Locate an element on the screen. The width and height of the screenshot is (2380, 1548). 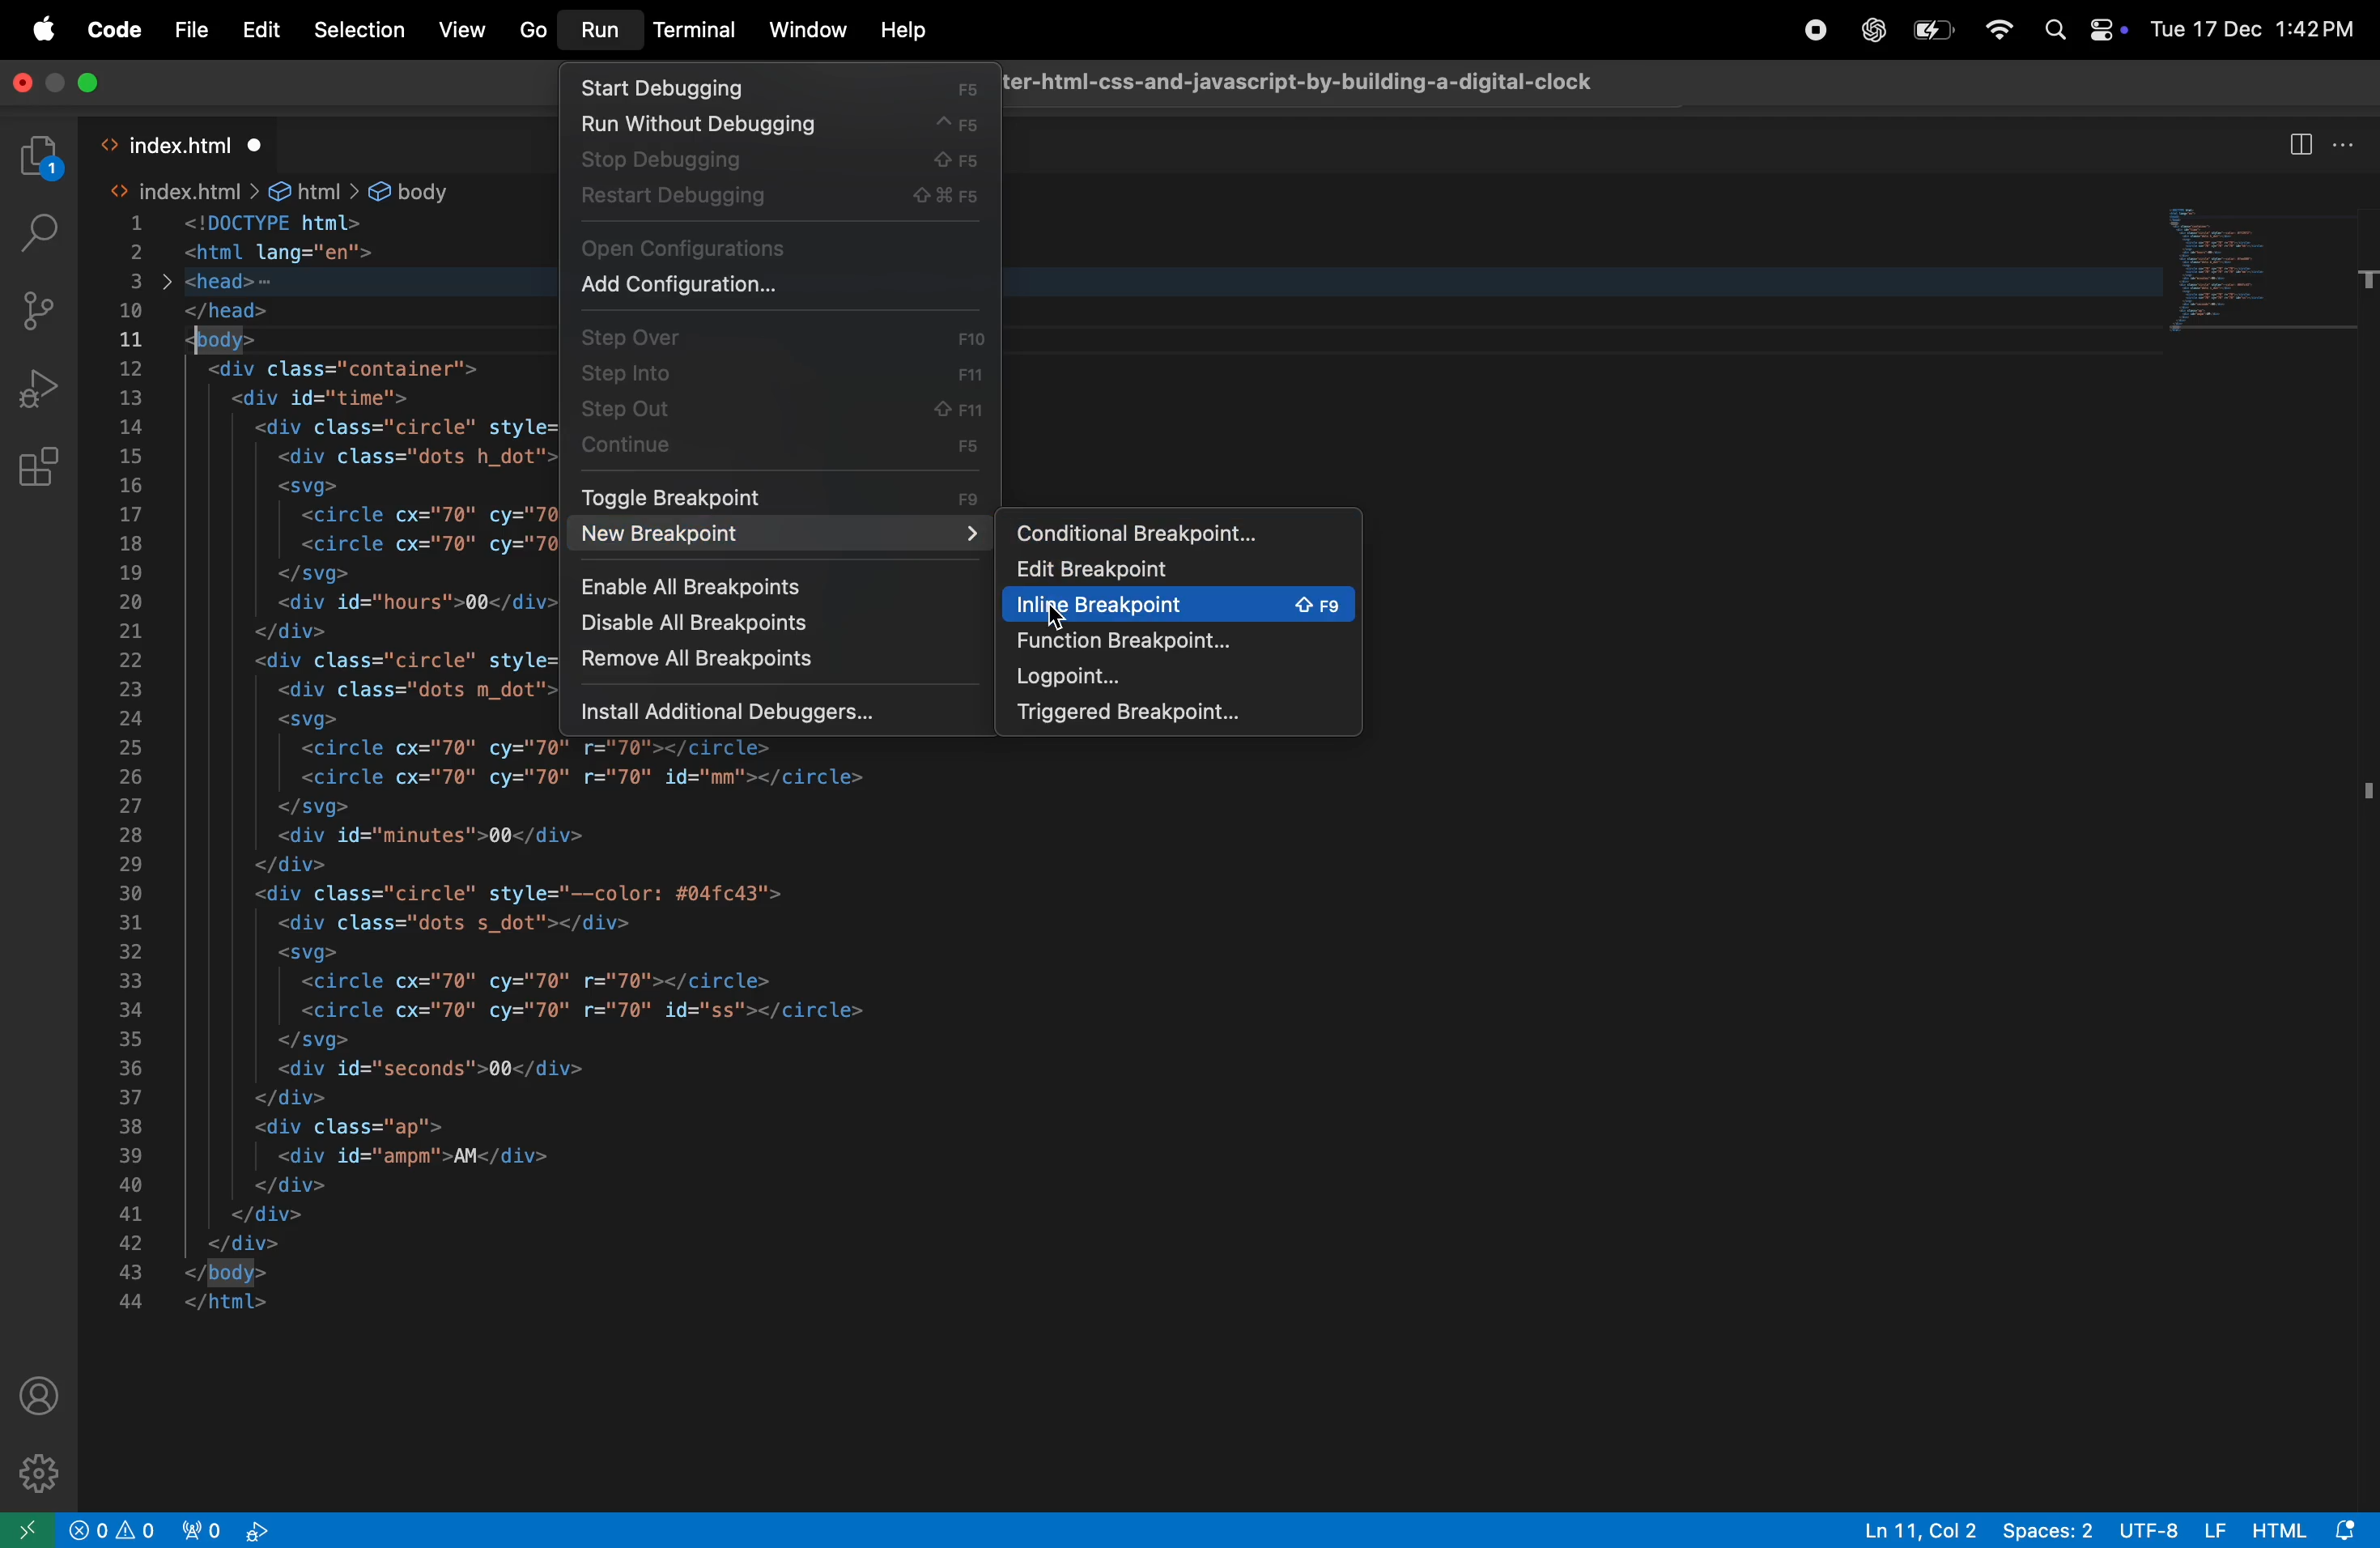
Edit break point is located at coordinates (1174, 569).